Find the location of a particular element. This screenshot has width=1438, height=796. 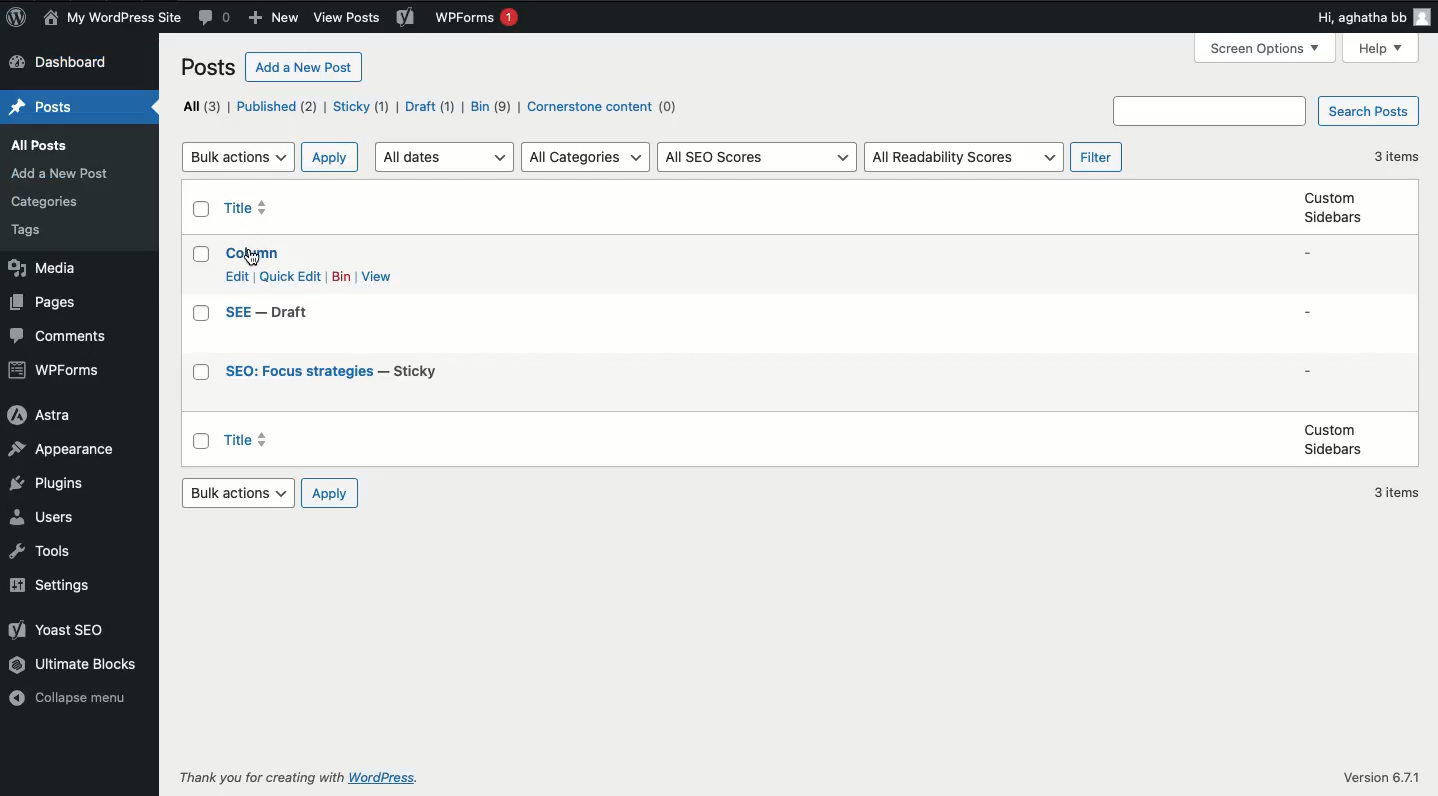

column is located at coordinates (254, 254).